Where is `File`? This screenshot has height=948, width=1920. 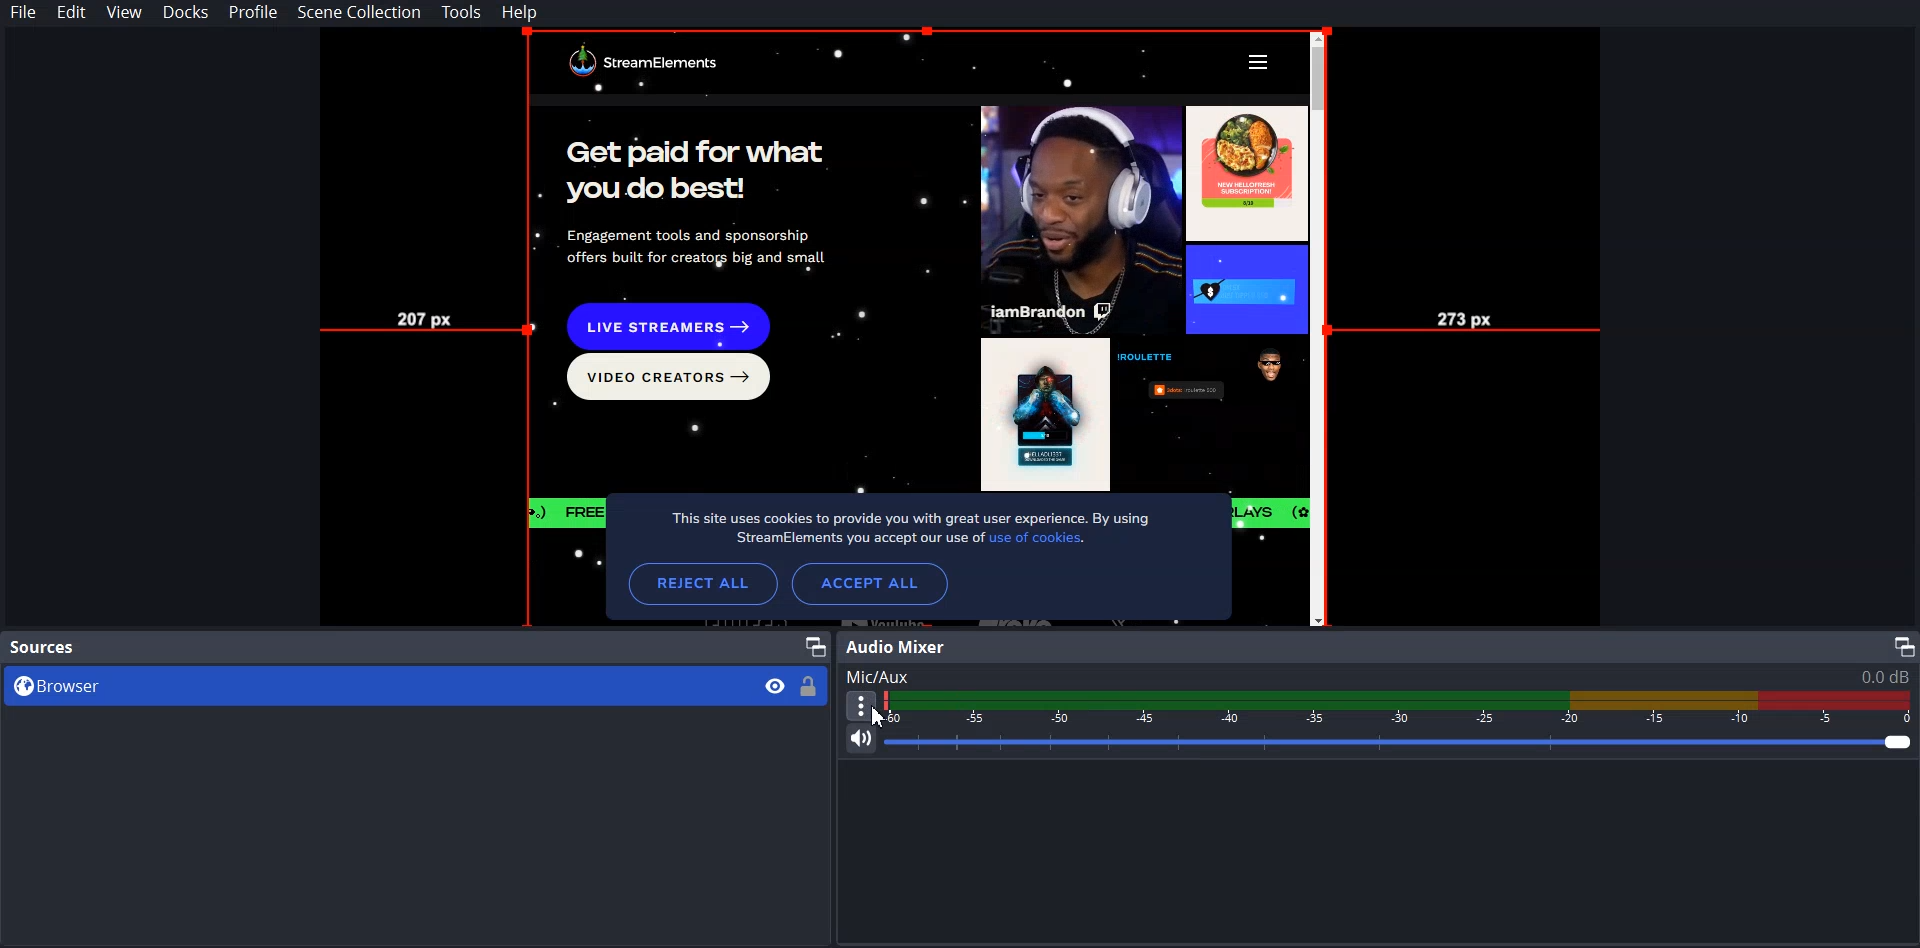 File is located at coordinates (23, 13).